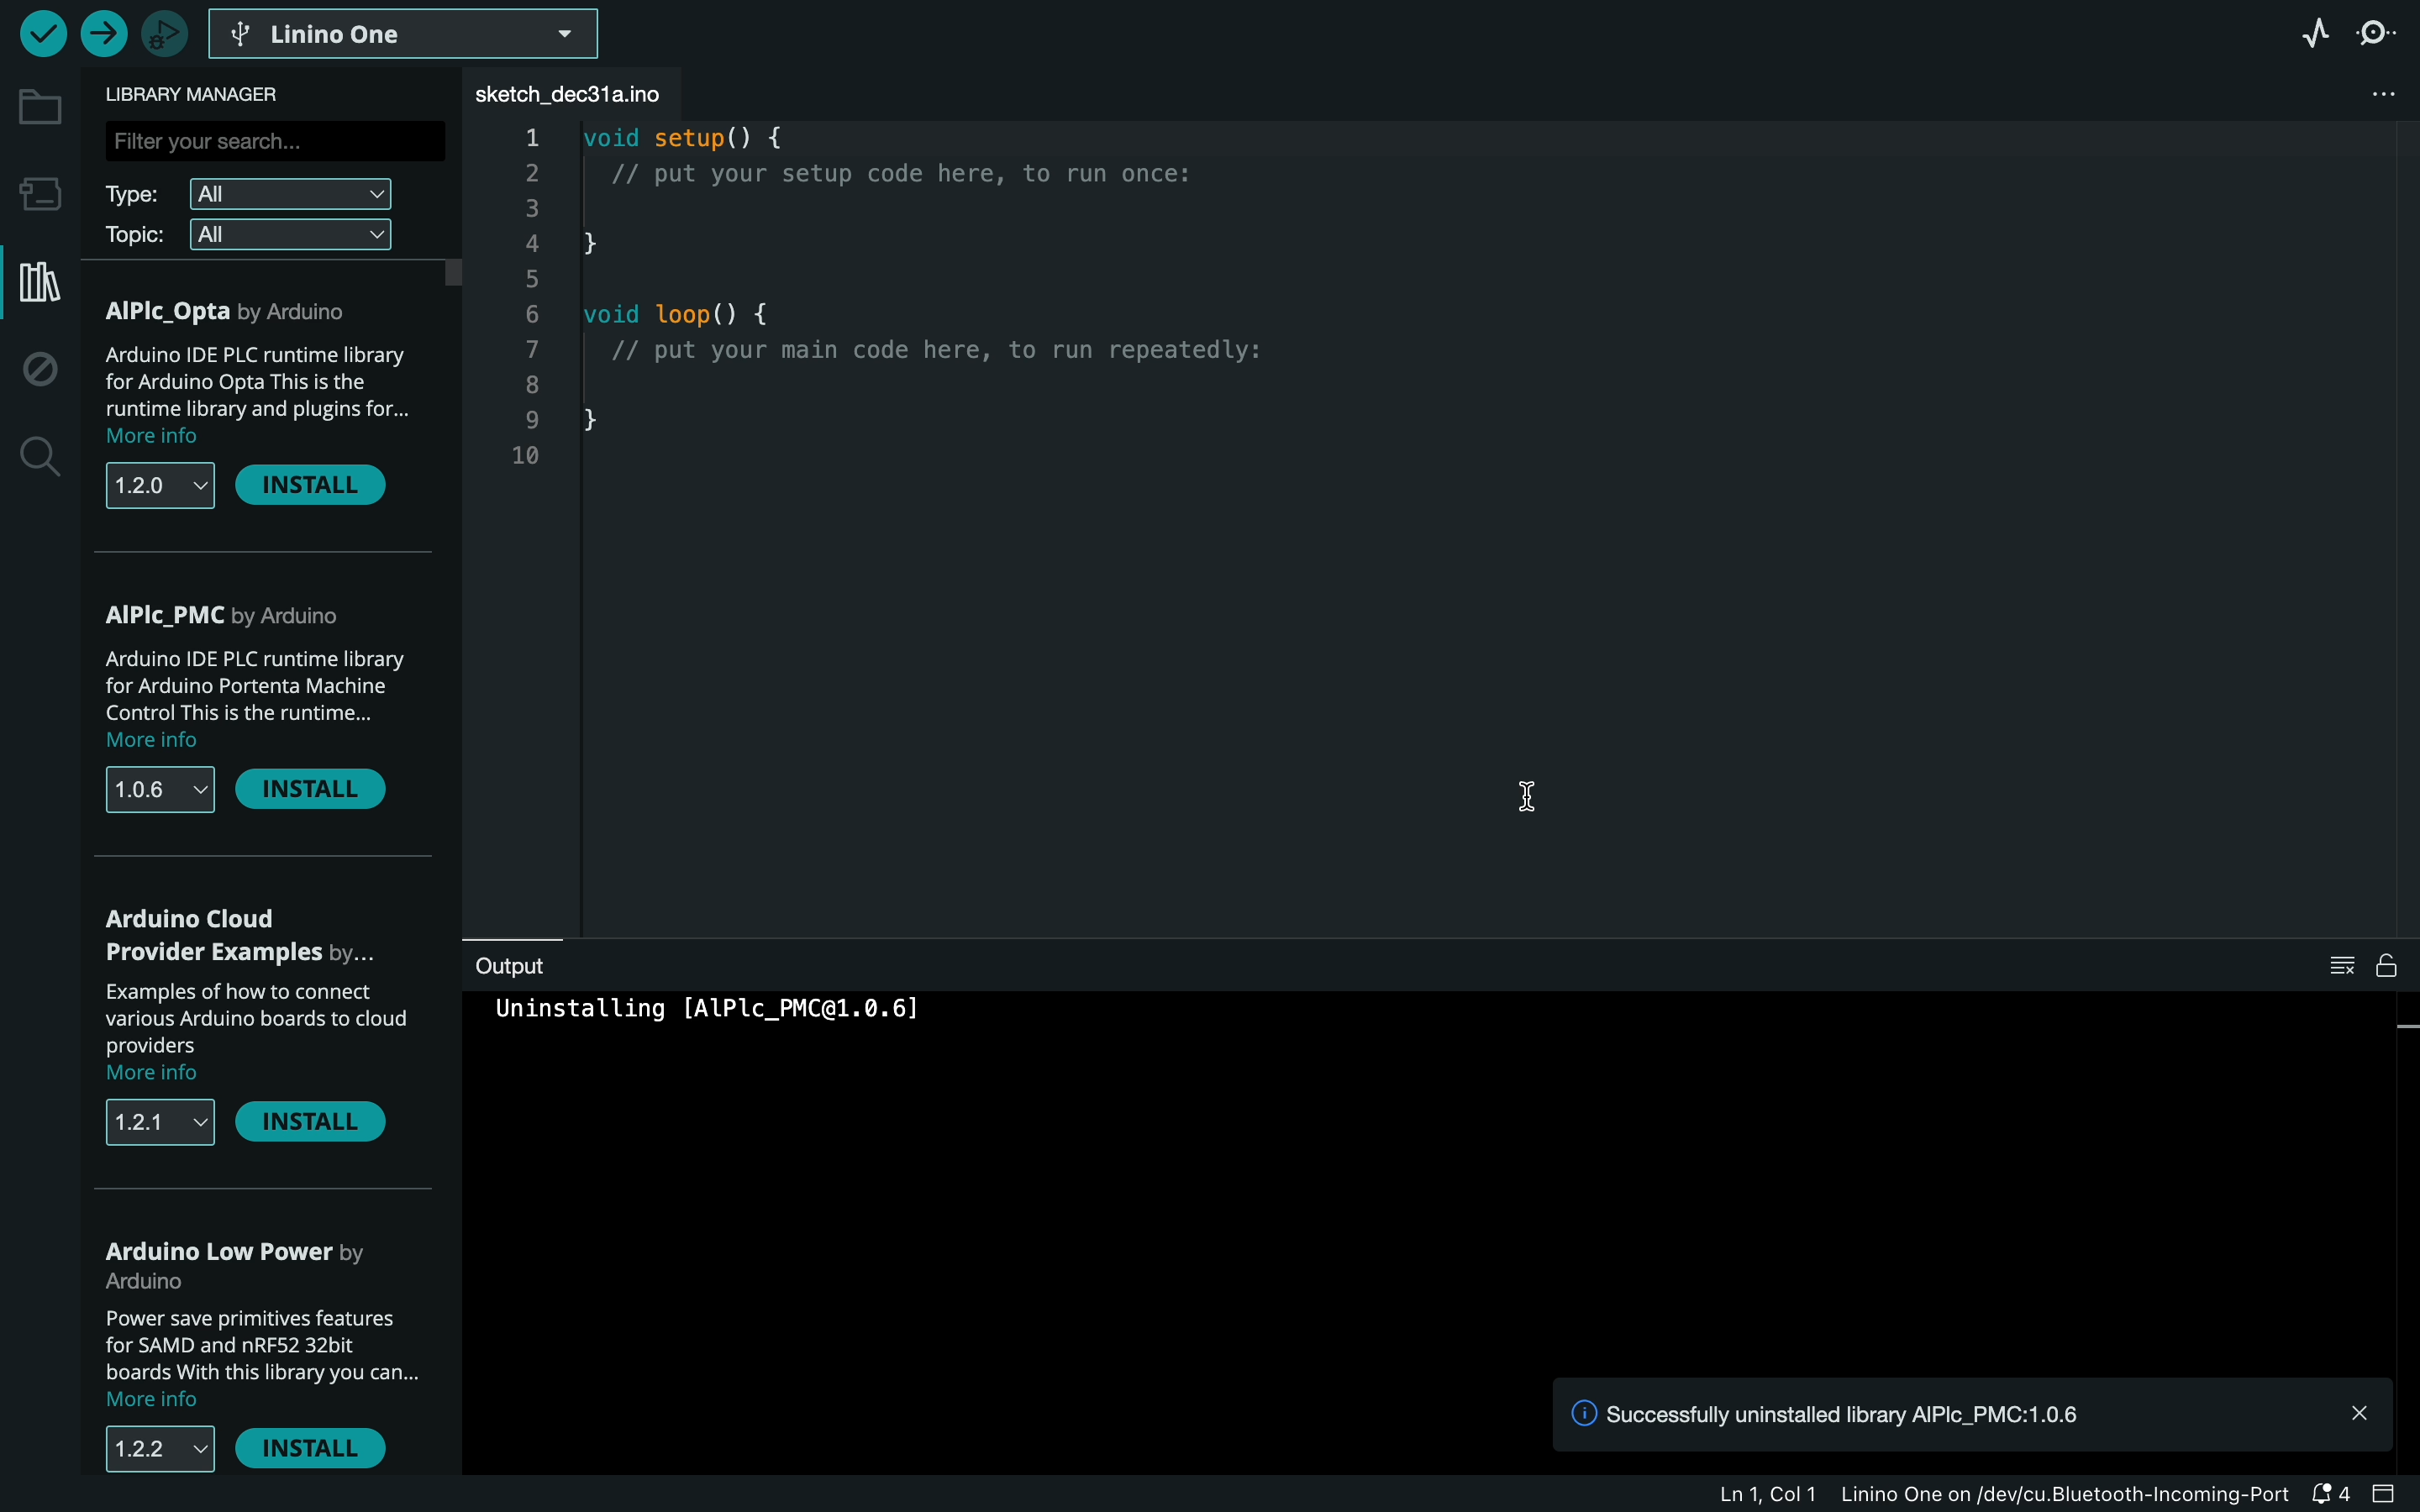 The height and width of the screenshot is (1512, 2420). I want to click on cursor, so click(1521, 801).